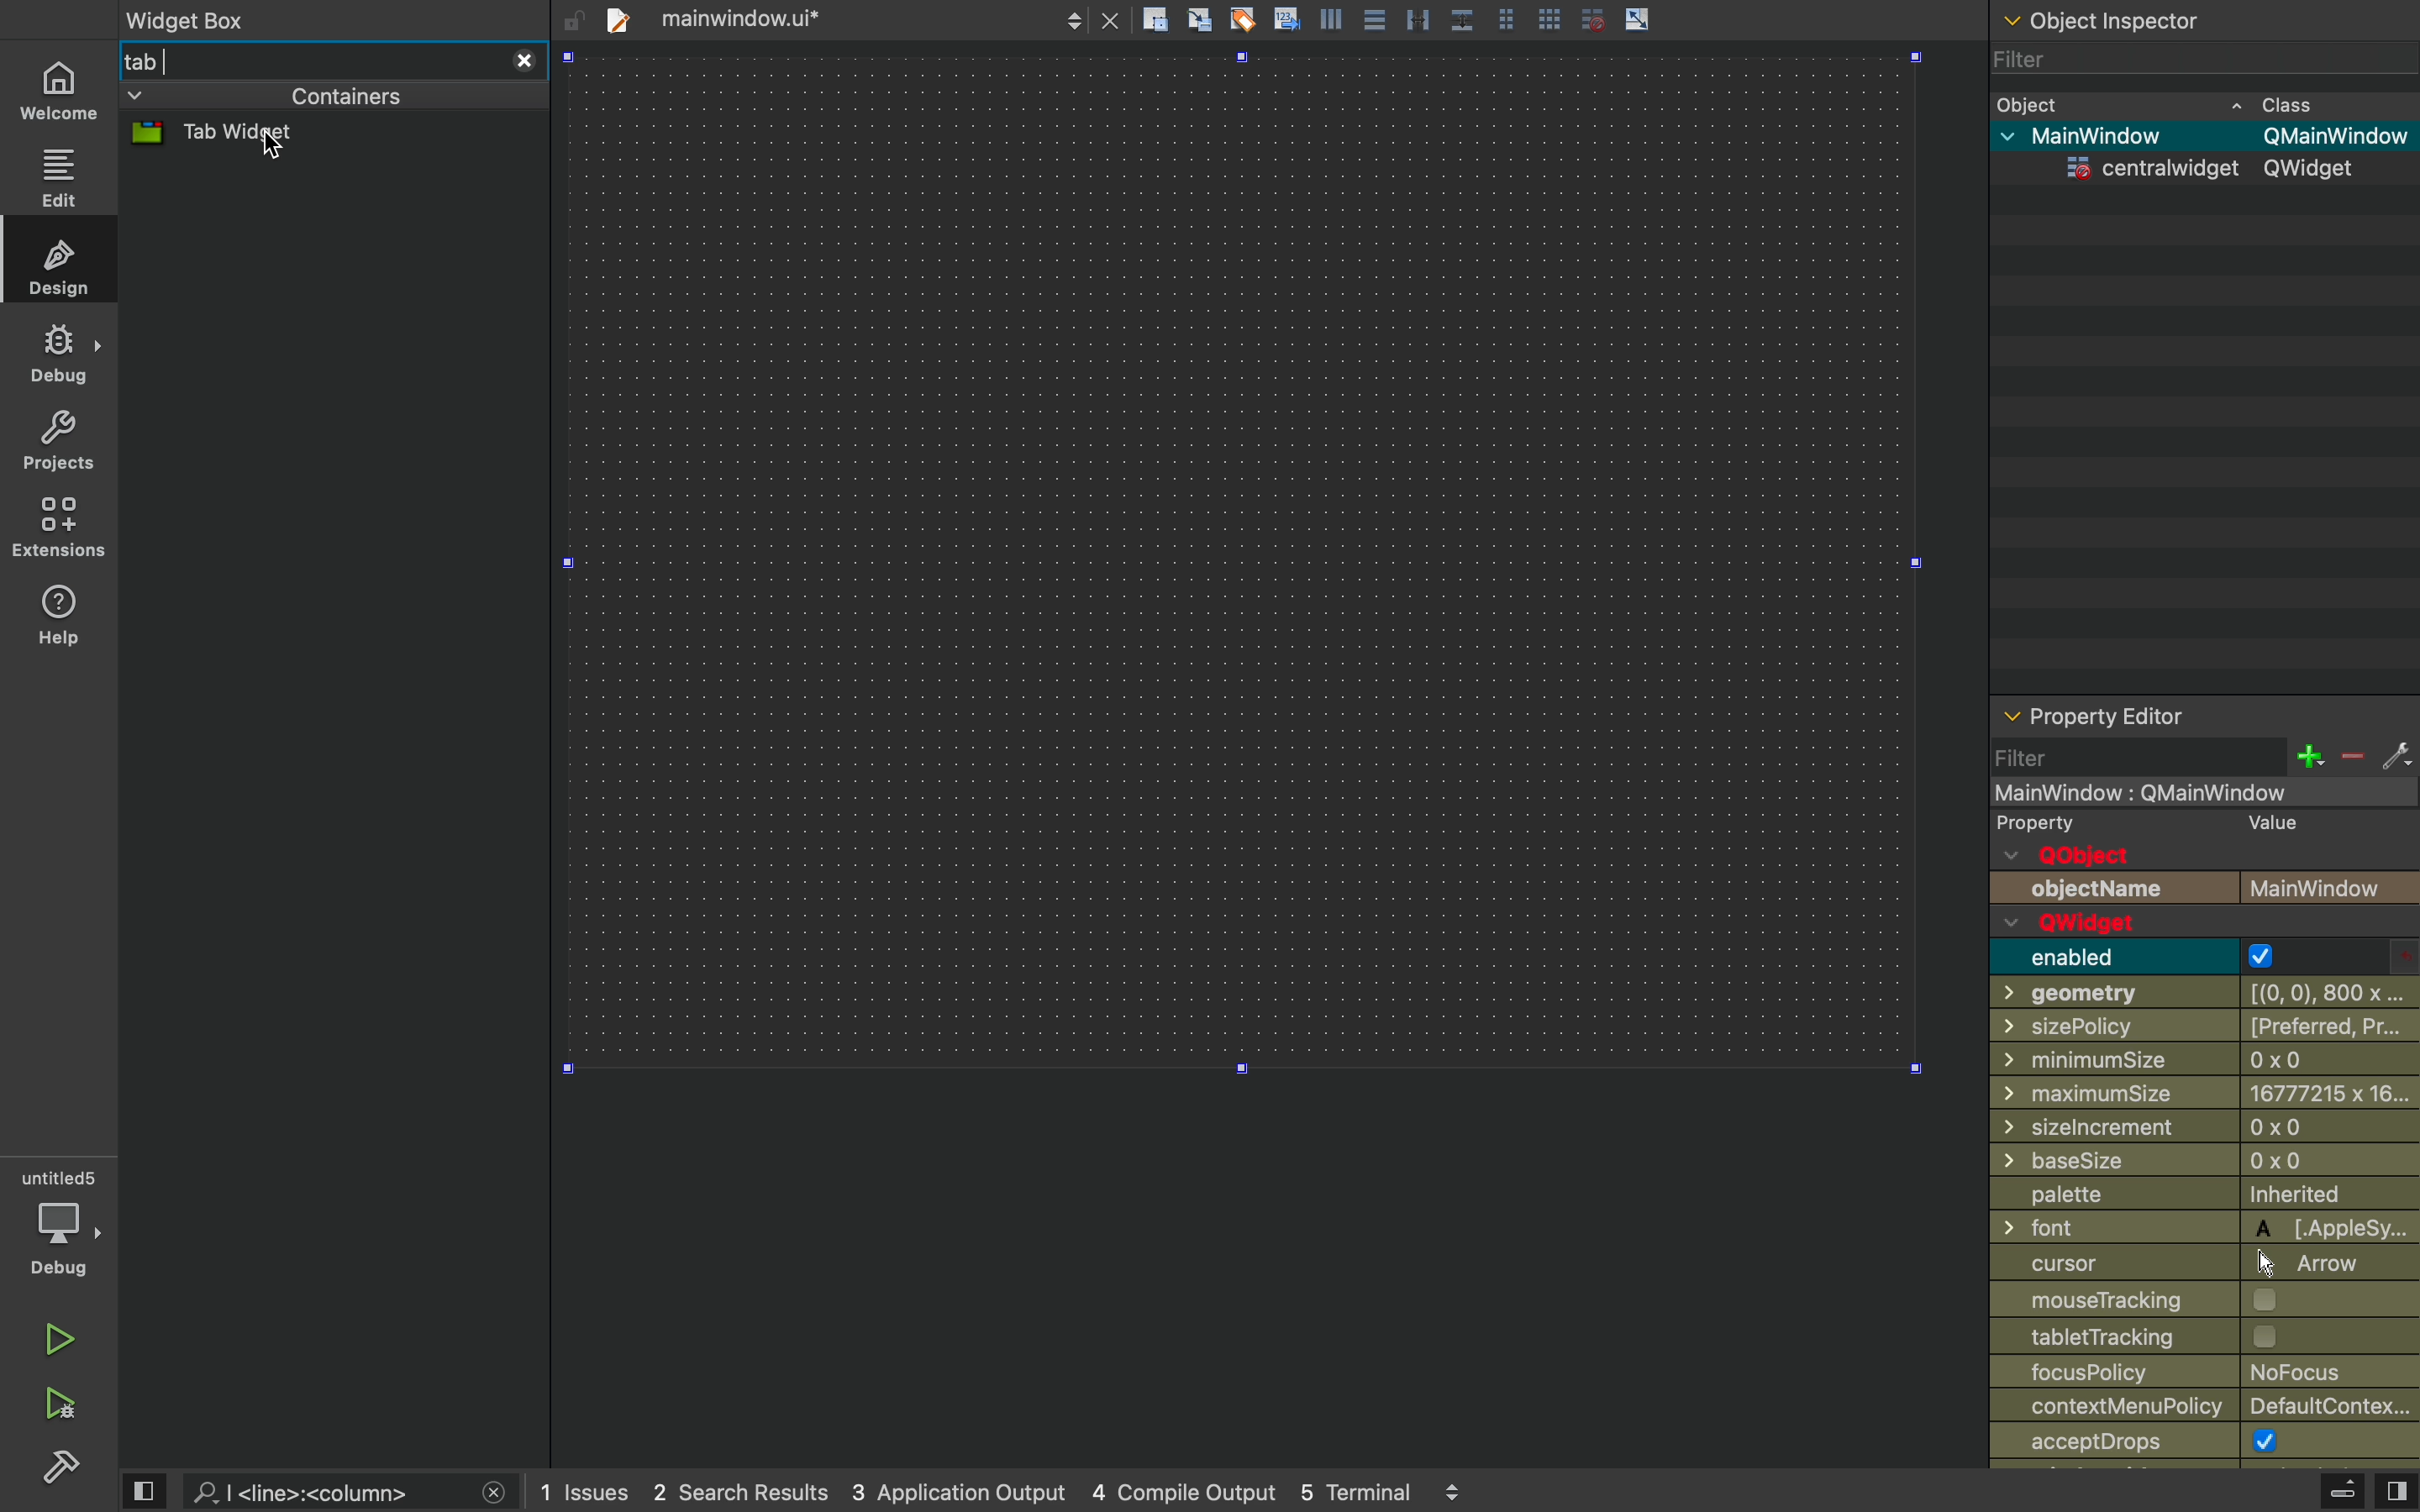  I want to click on design, so click(58, 262).